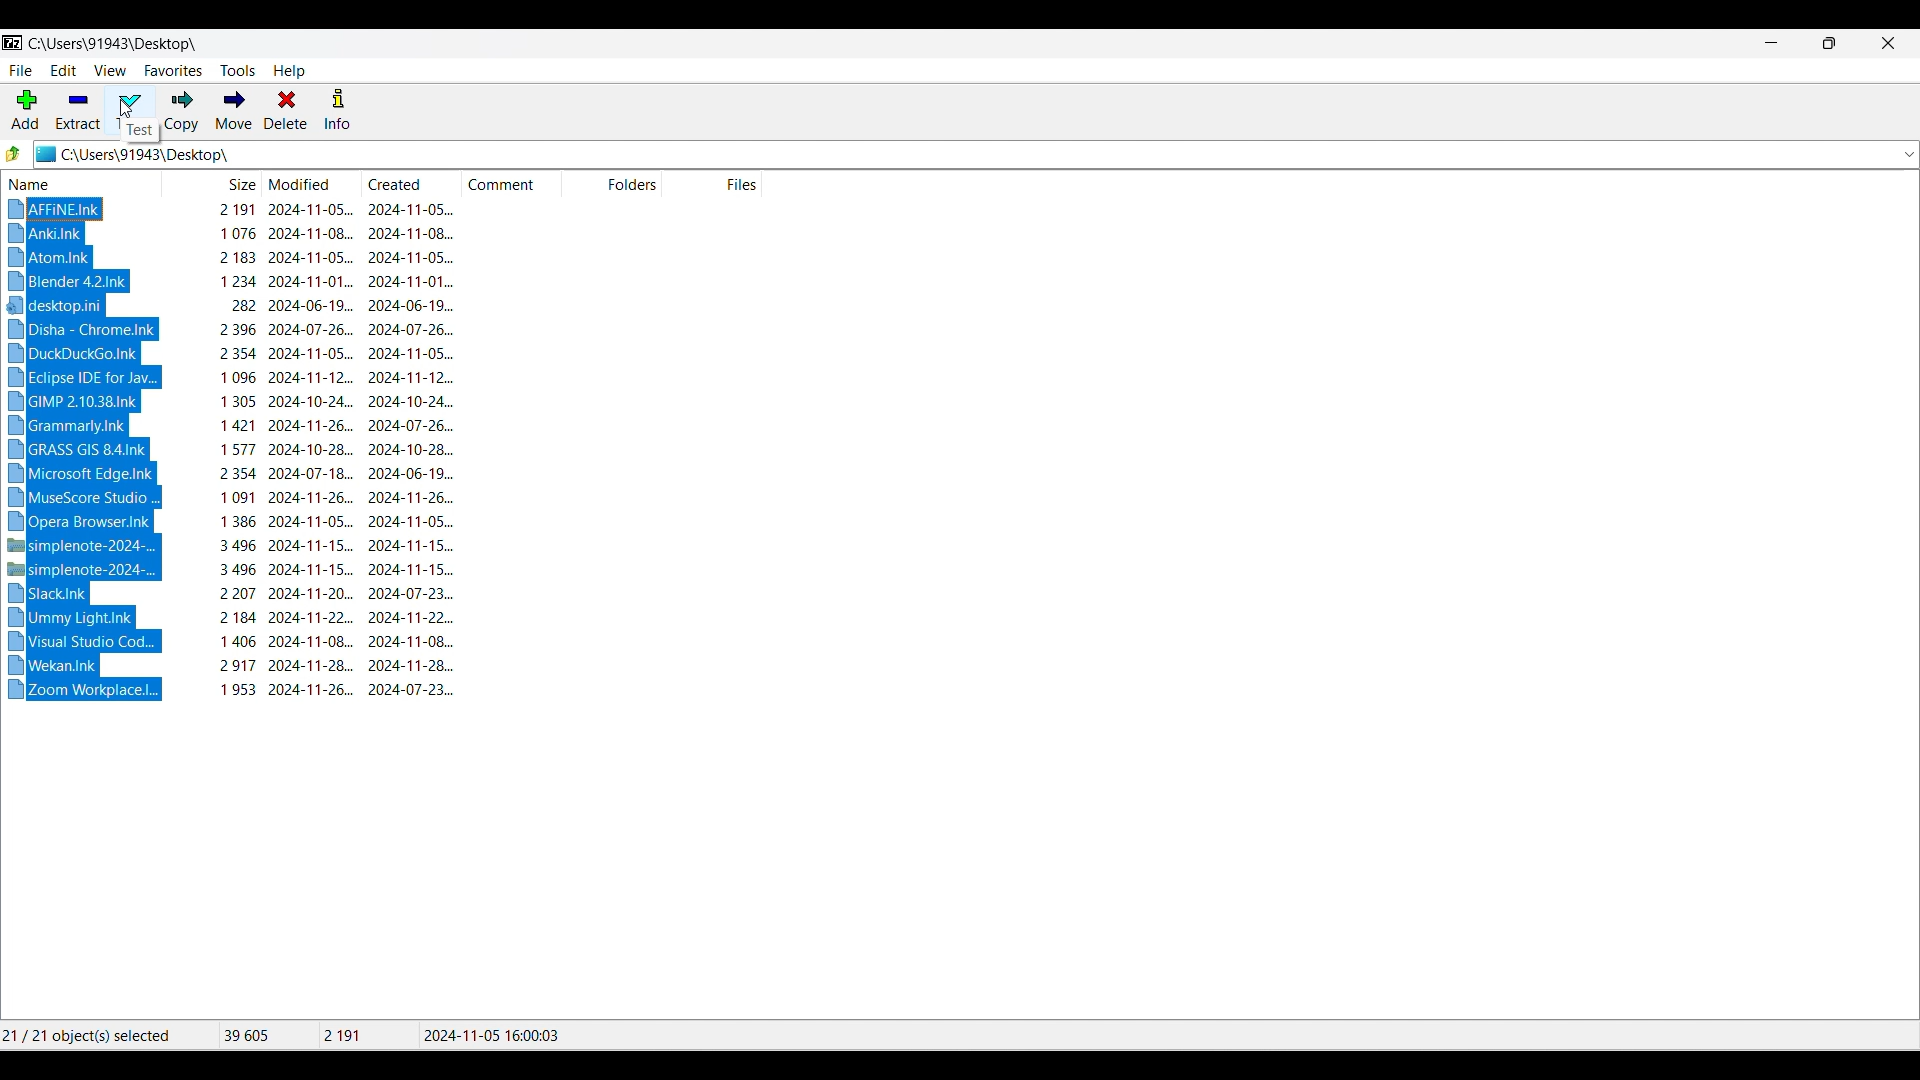 The image size is (1920, 1080). What do you see at coordinates (510, 183) in the screenshot?
I see `Comment column` at bounding box center [510, 183].